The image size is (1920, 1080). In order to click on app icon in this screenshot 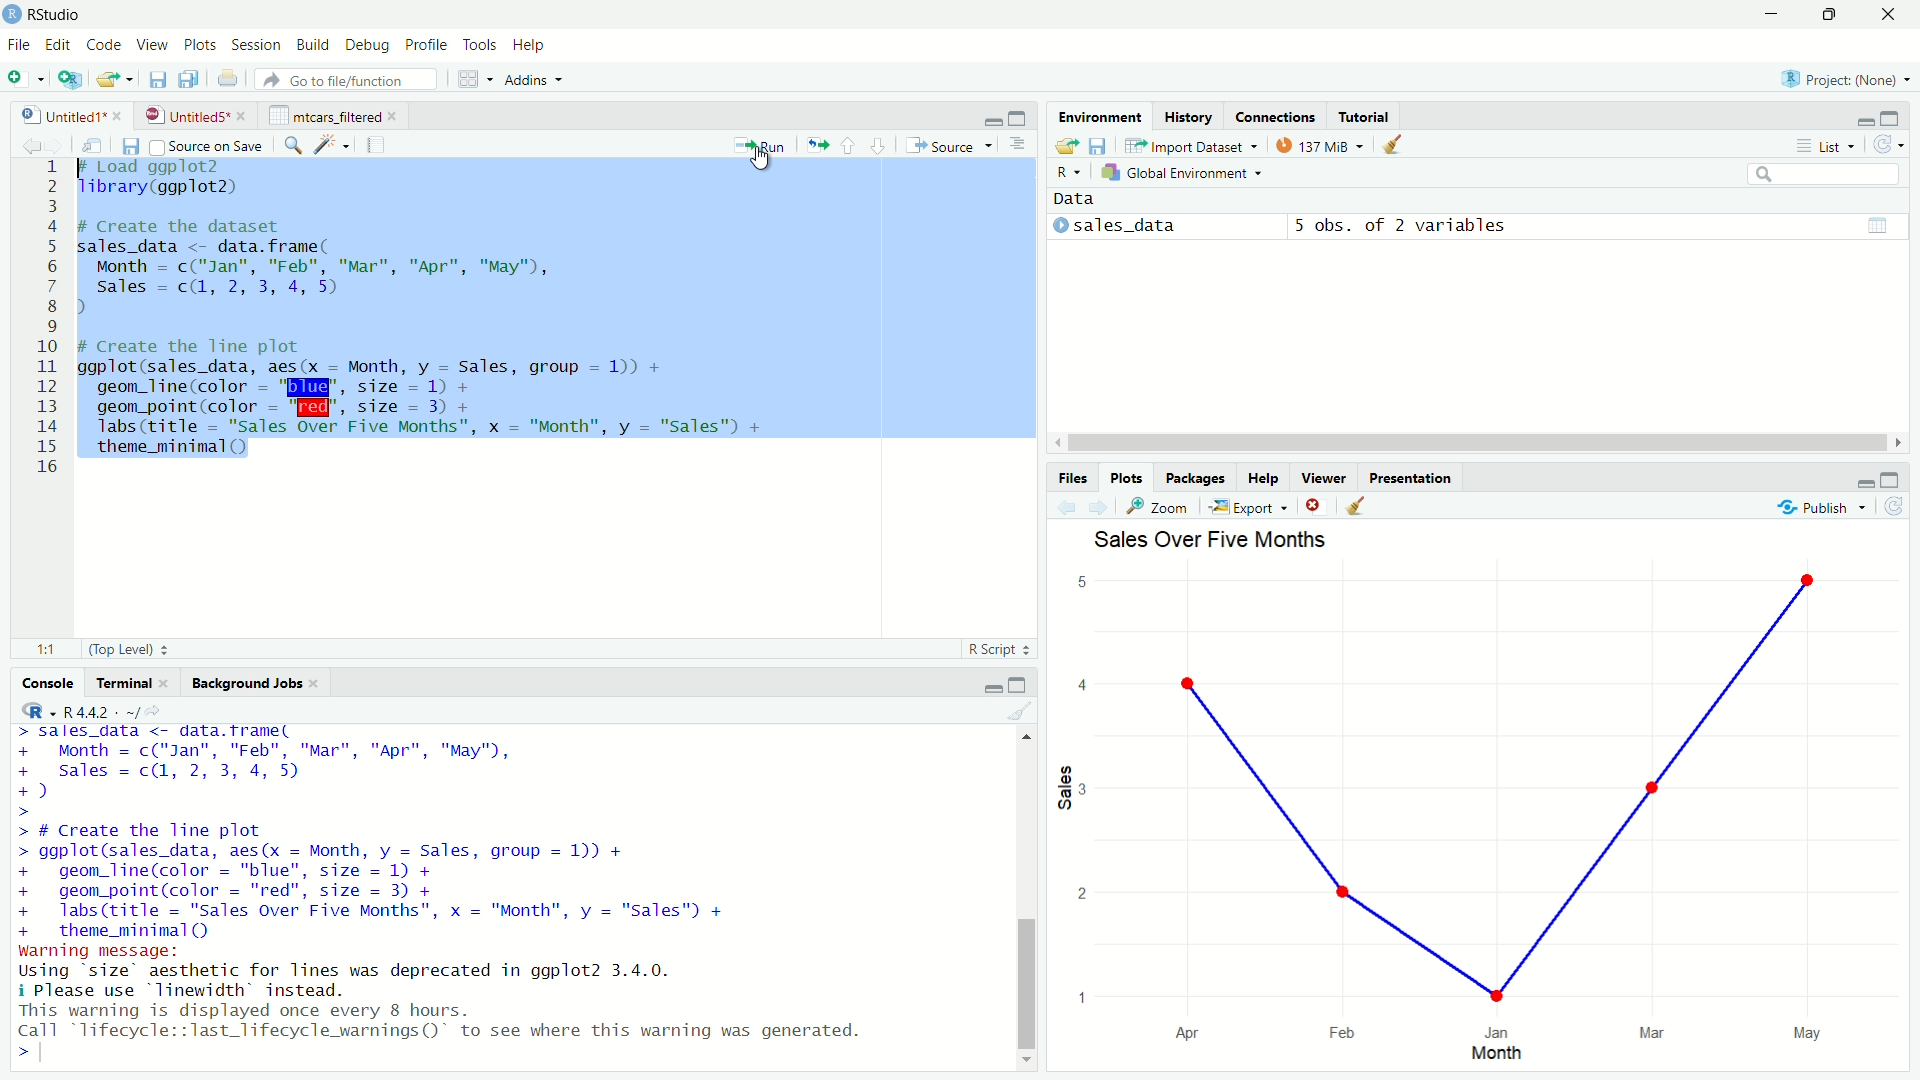, I will do `click(12, 15)`.